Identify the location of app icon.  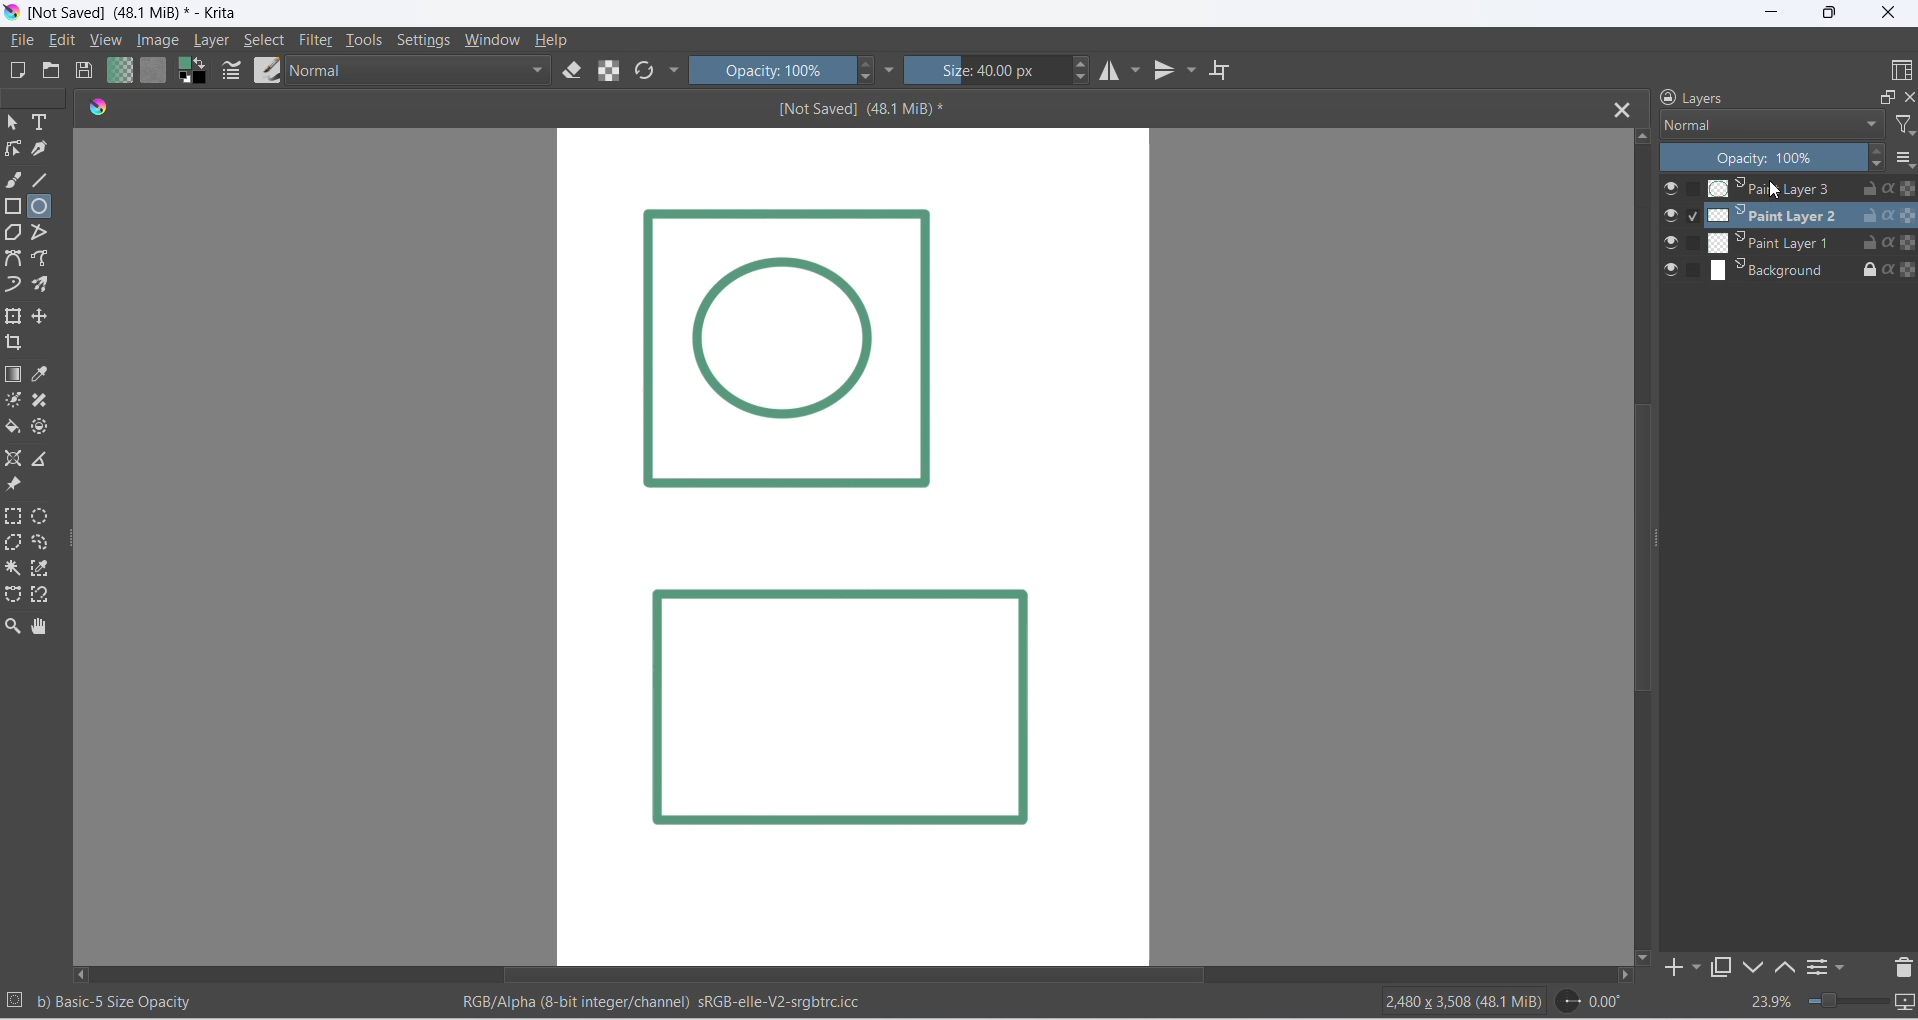
(13, 13).